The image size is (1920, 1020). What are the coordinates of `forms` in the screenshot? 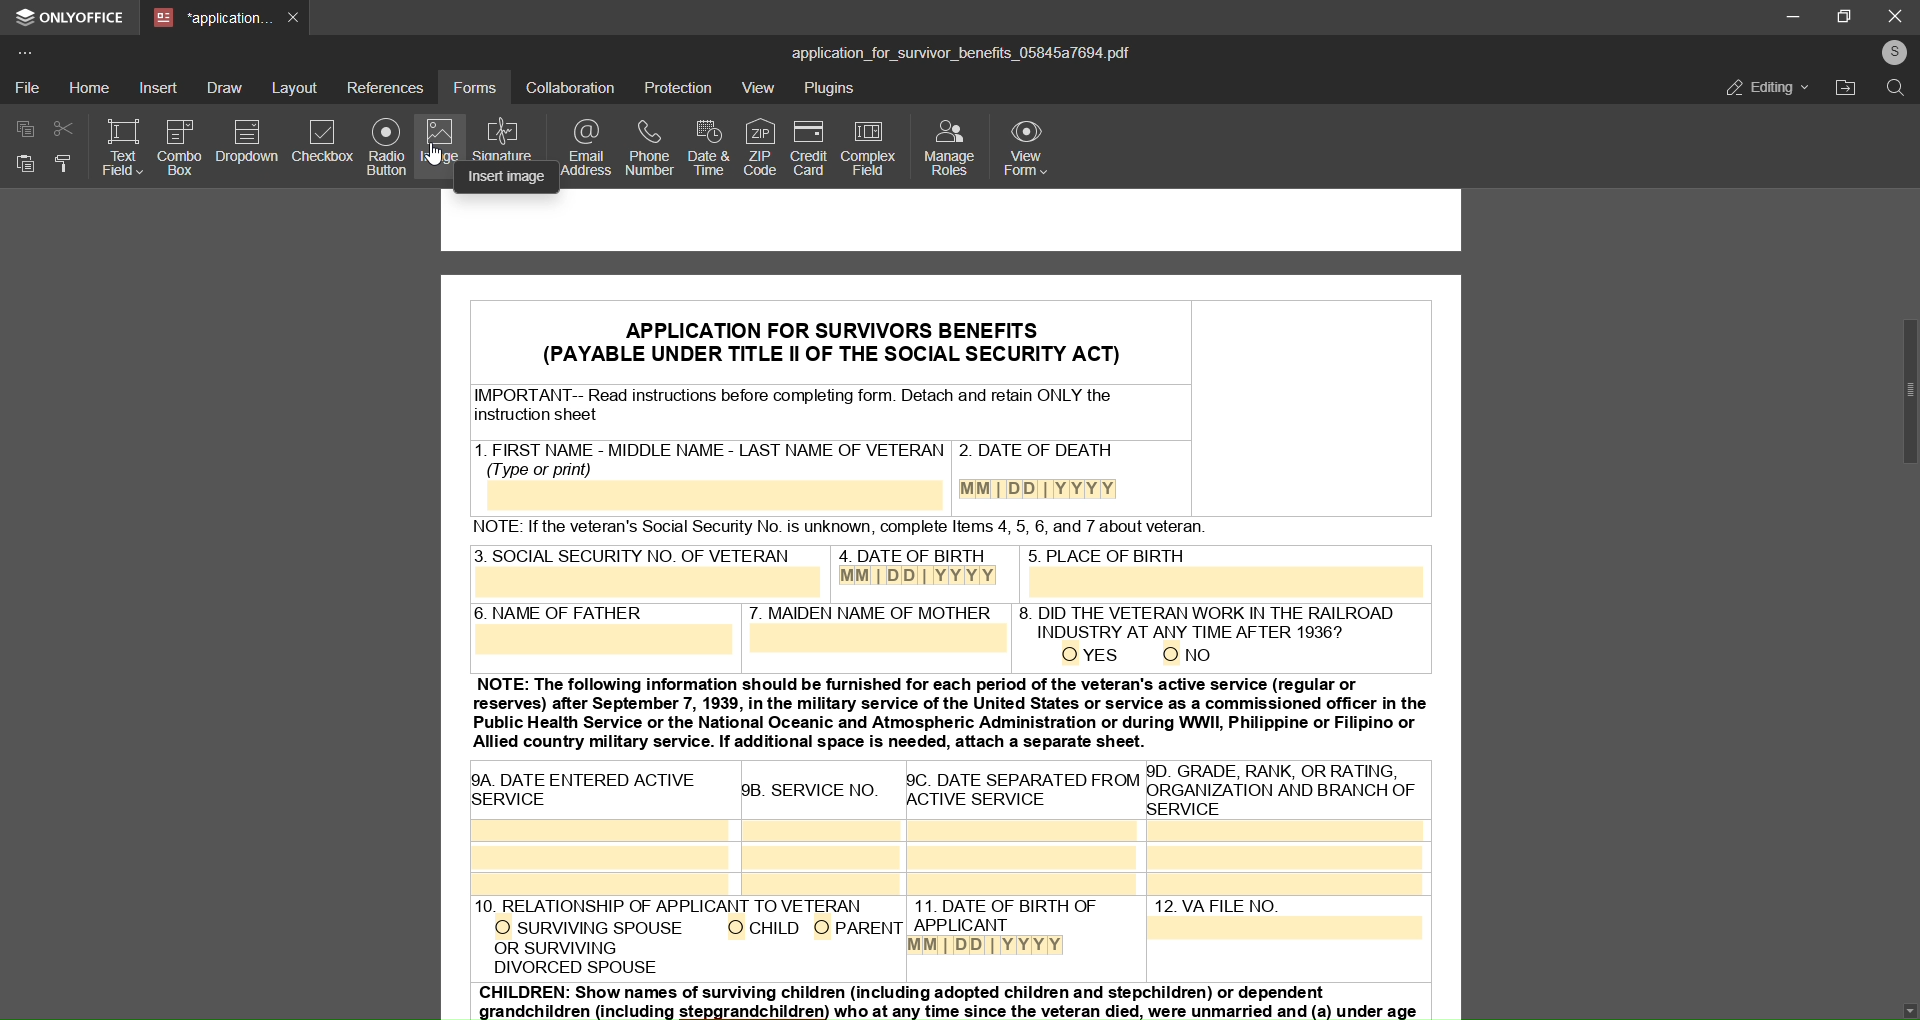 It's located at (474, 87).